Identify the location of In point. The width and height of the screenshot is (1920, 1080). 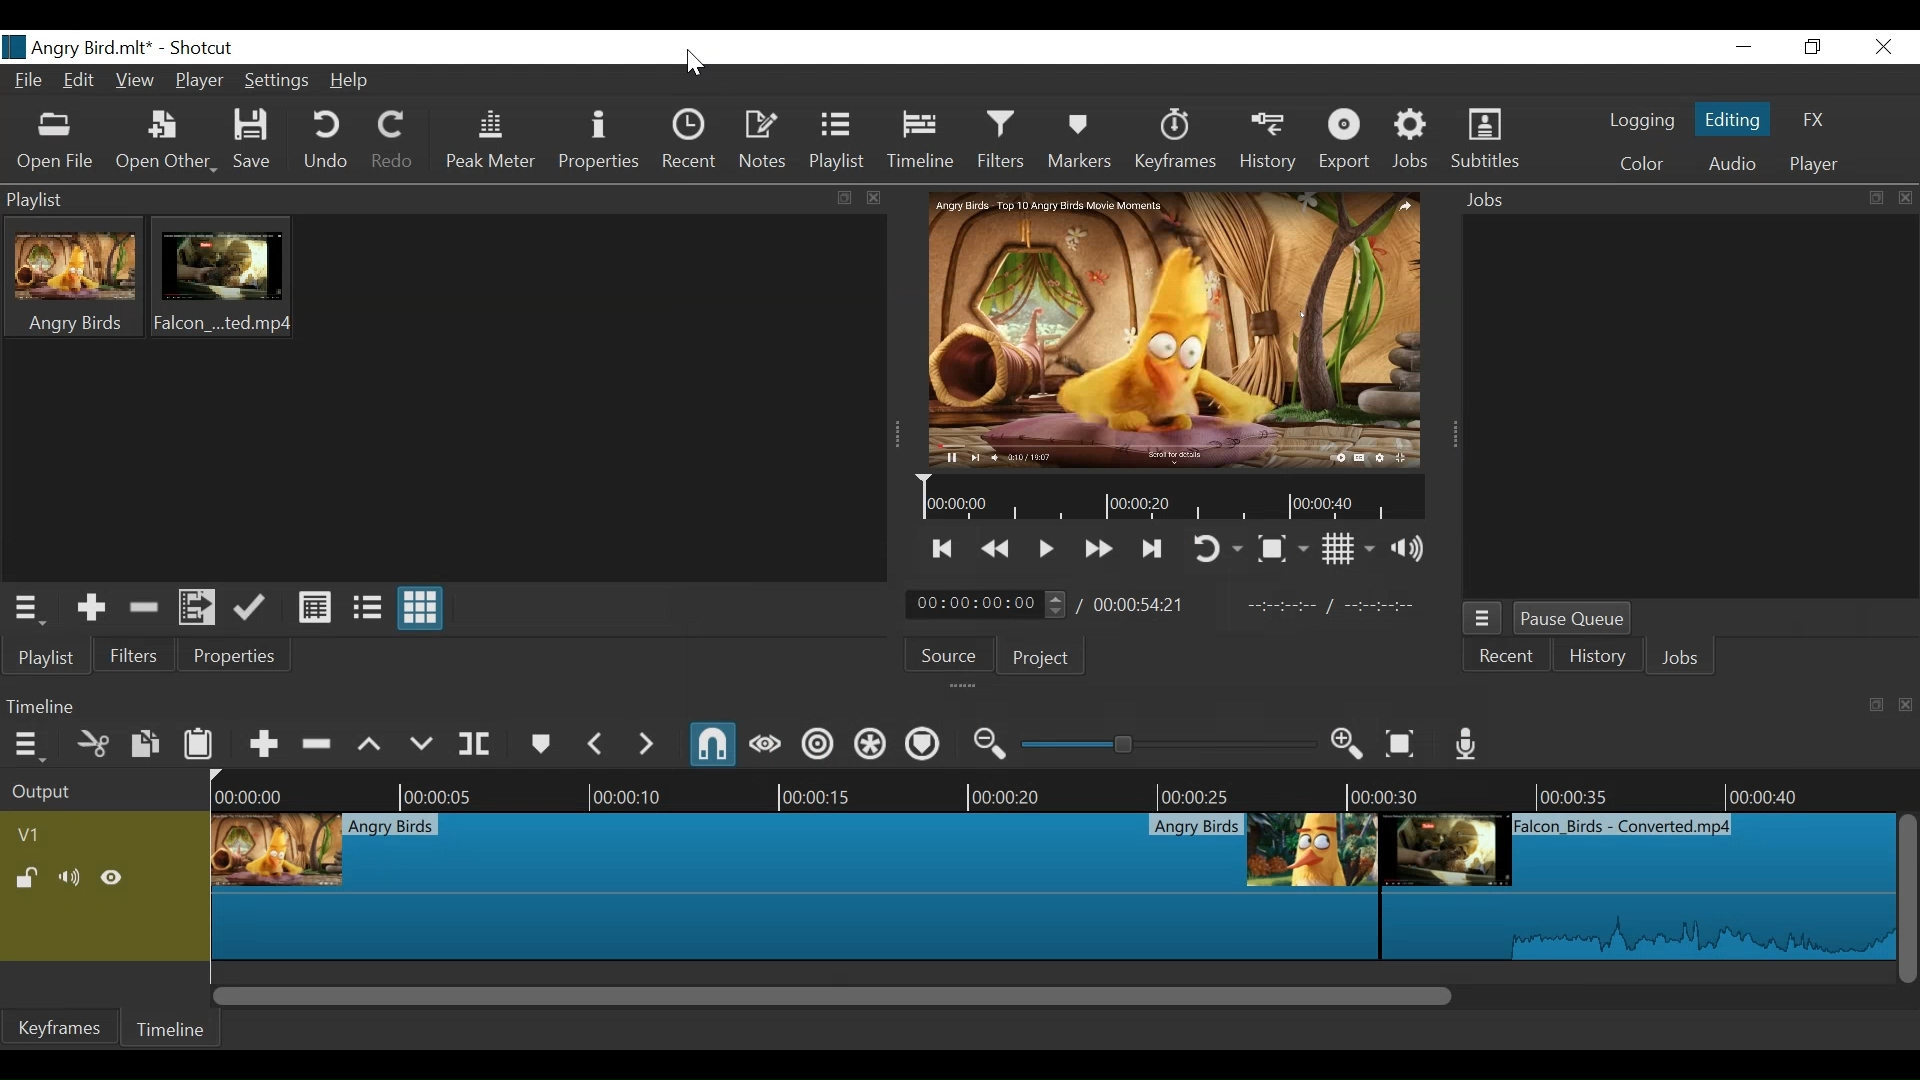
(1330, 602).